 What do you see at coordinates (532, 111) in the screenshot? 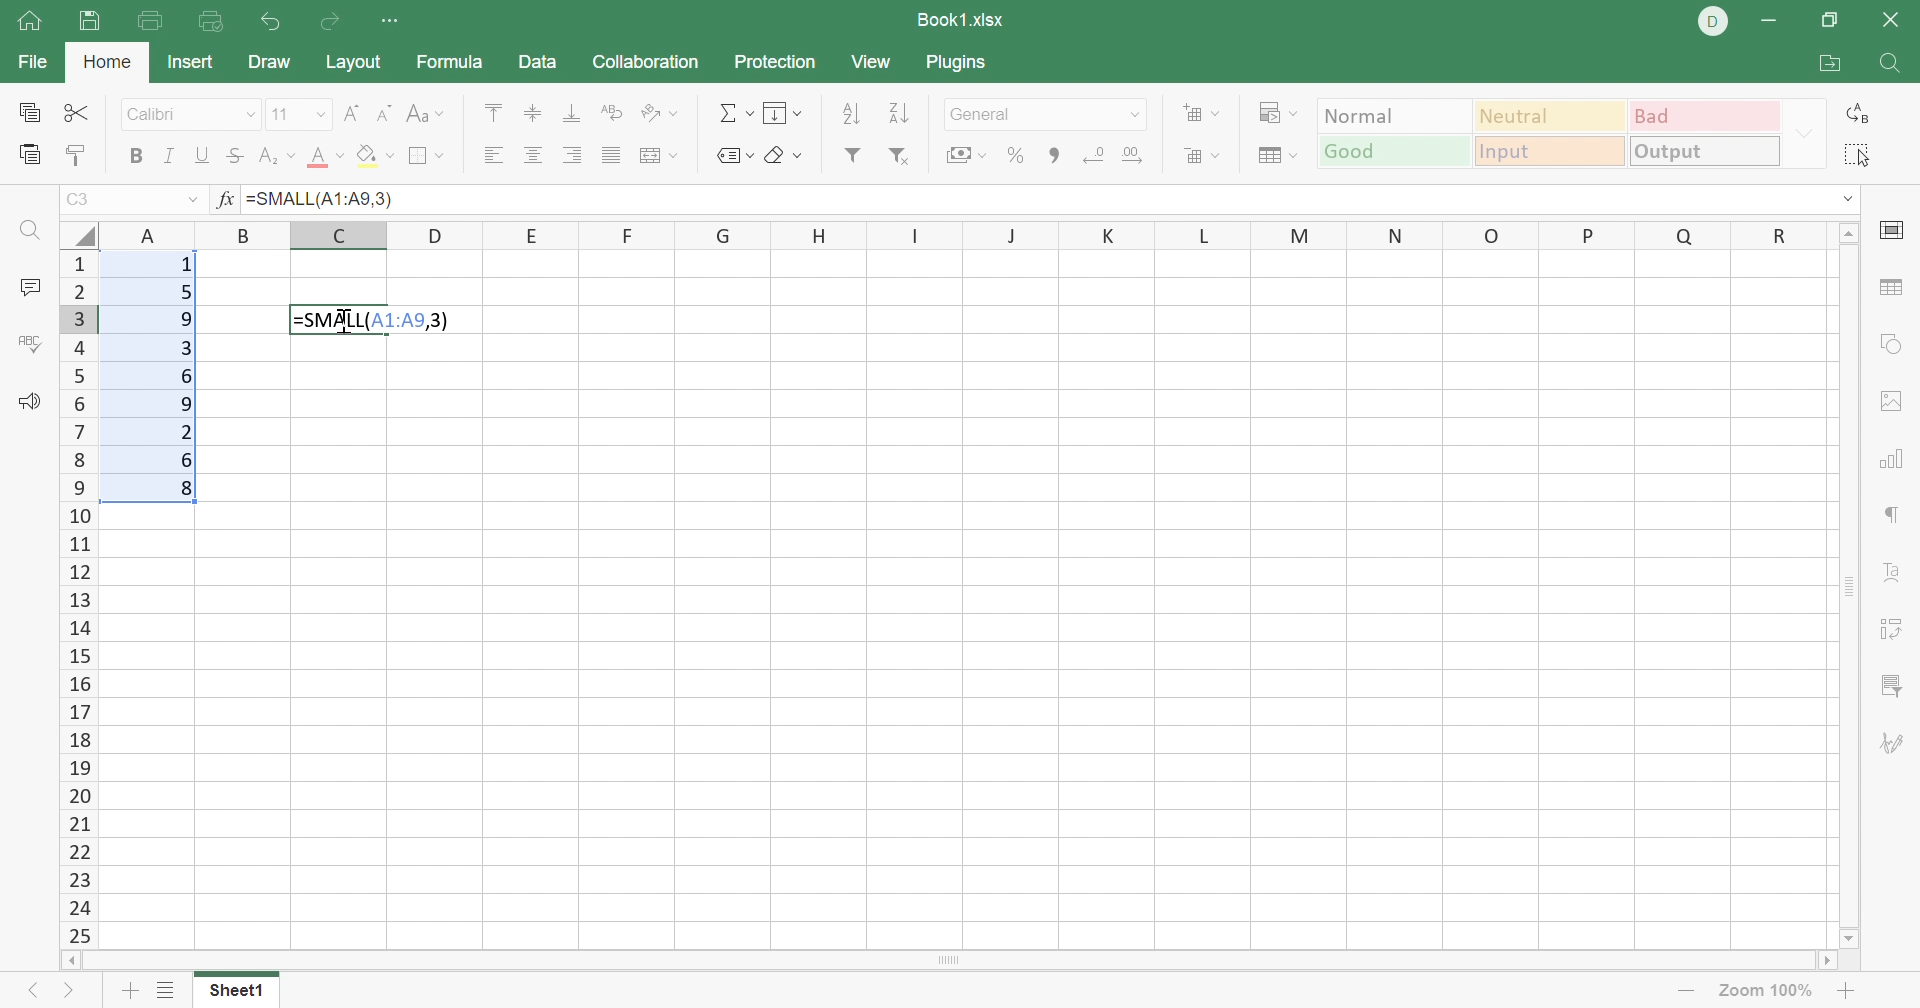
I see `Align middle` at bounding box center [532, 111].